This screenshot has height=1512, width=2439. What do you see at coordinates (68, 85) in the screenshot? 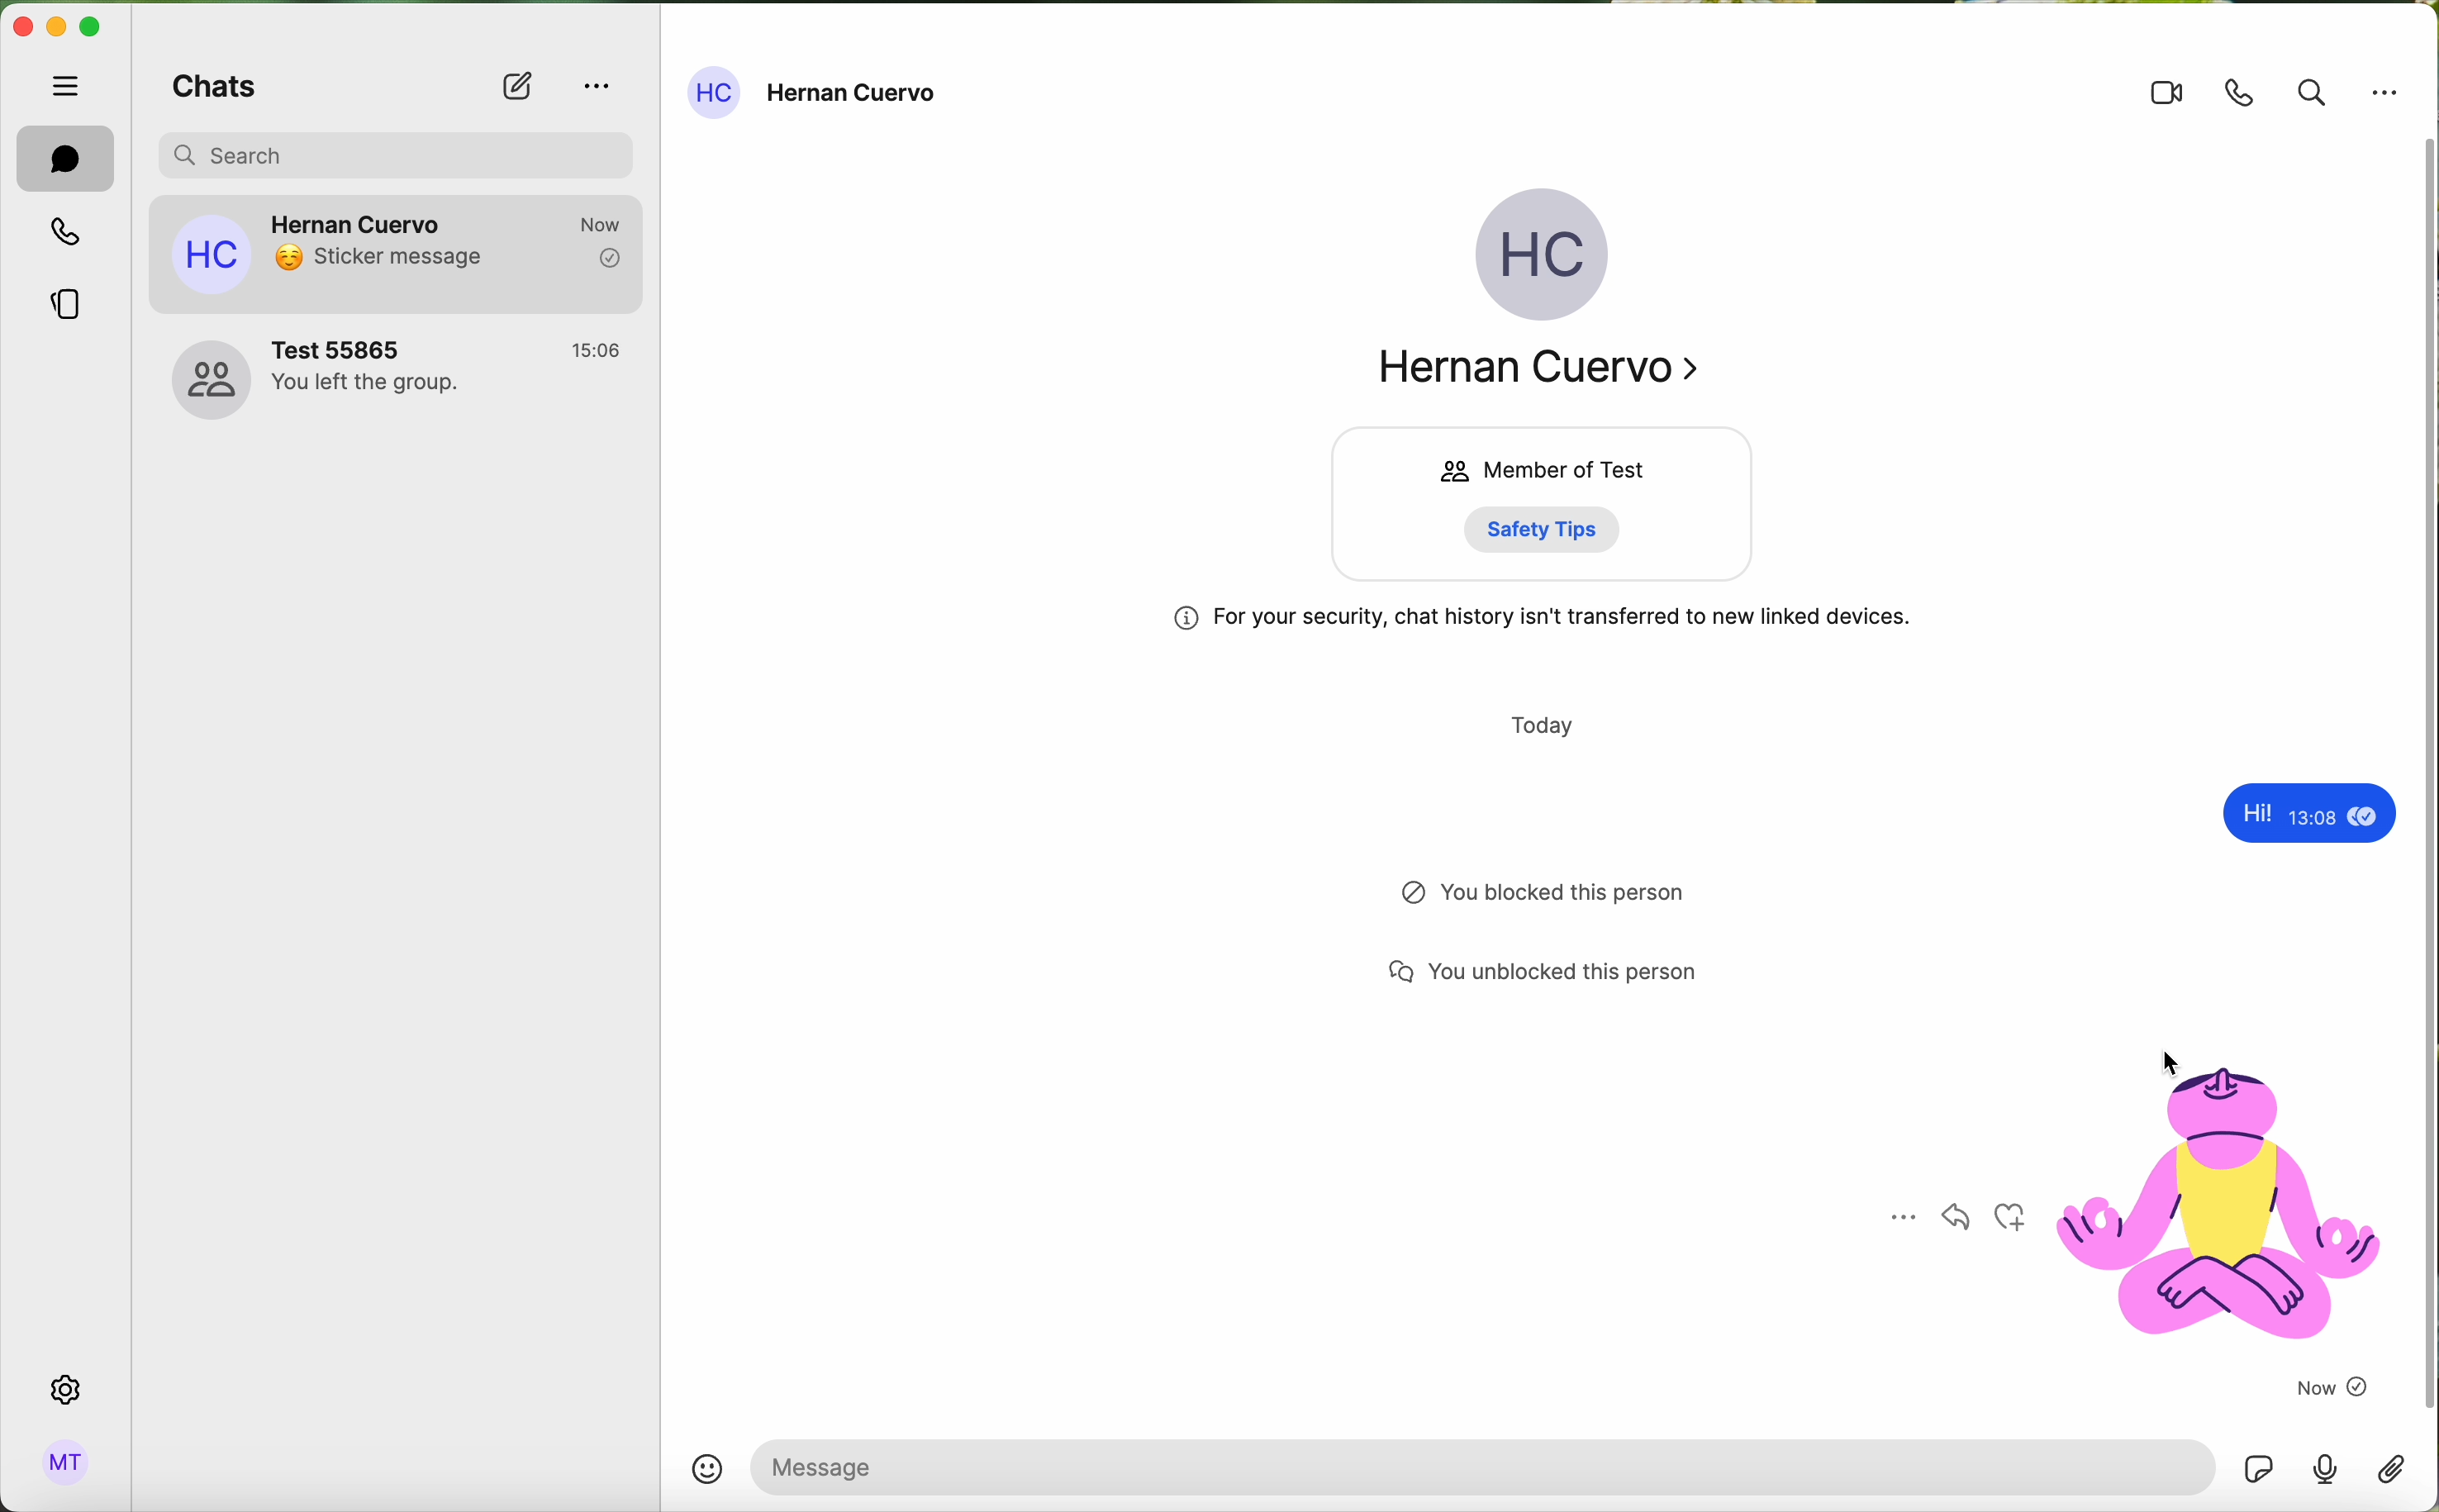
I see `hide tabs` at bounding box center [68, 85].